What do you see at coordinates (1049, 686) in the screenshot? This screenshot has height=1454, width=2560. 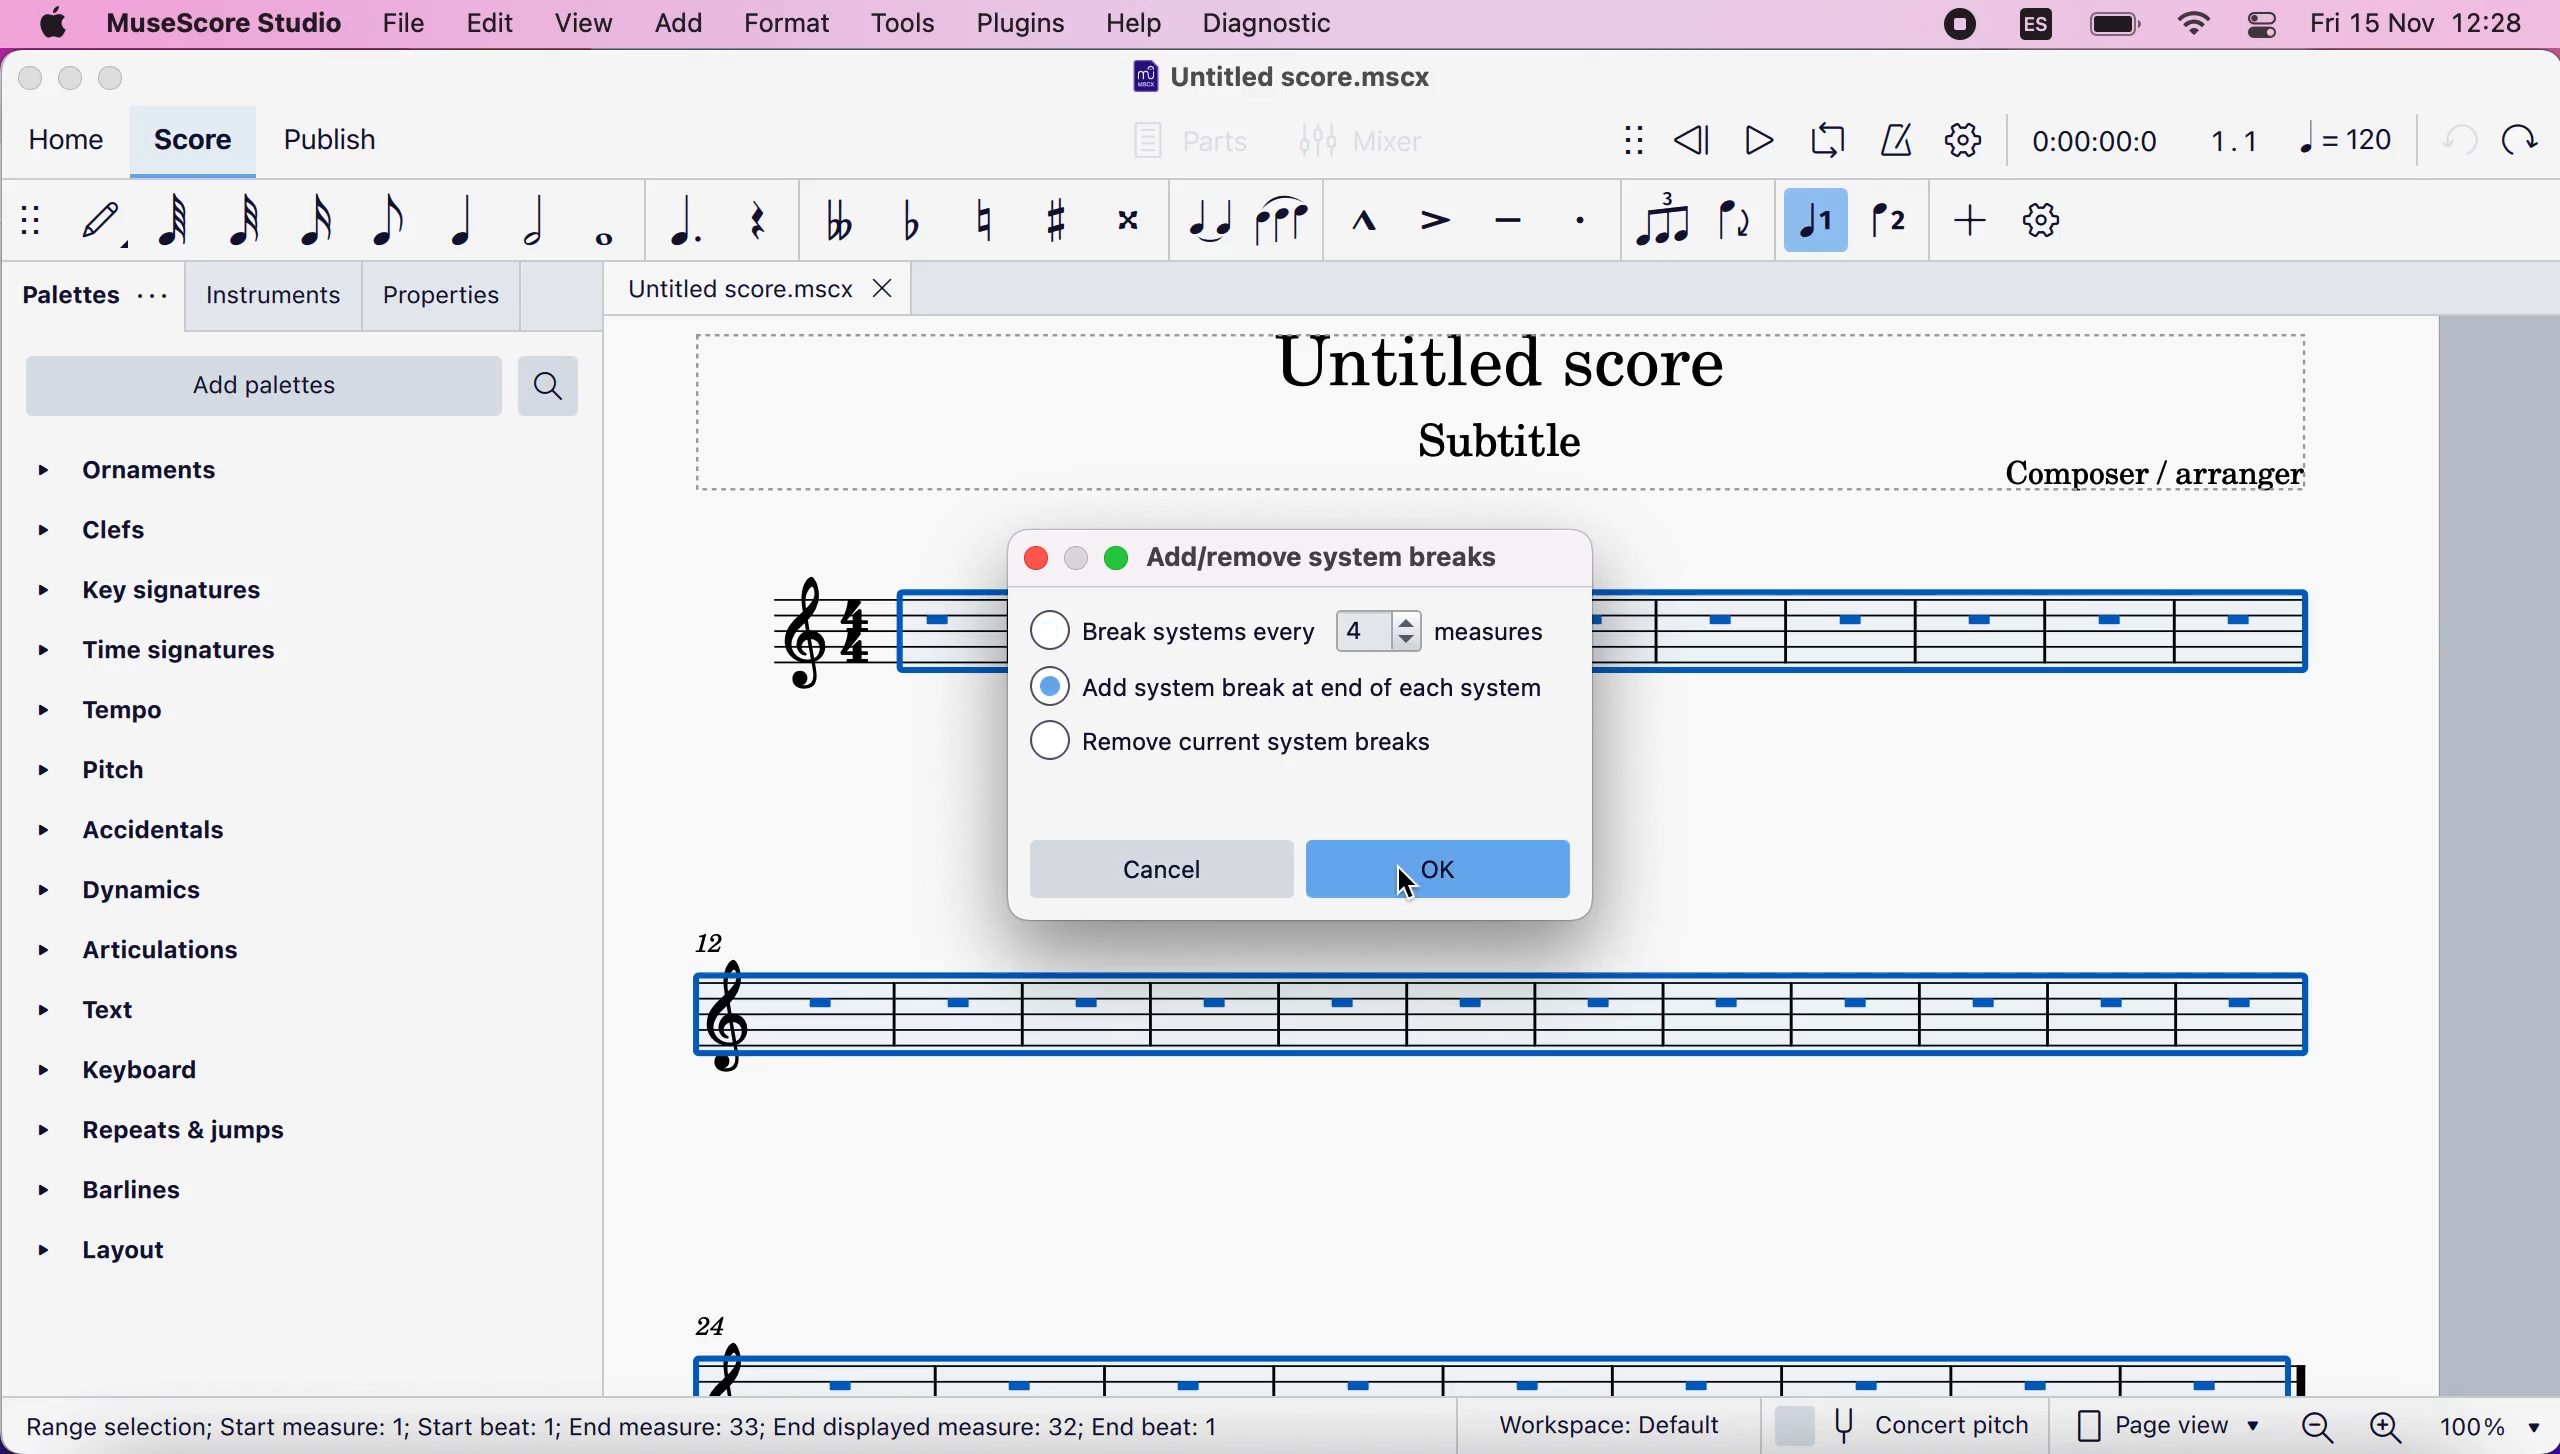 I see `checkbox` at bounding box center [1049, 686].